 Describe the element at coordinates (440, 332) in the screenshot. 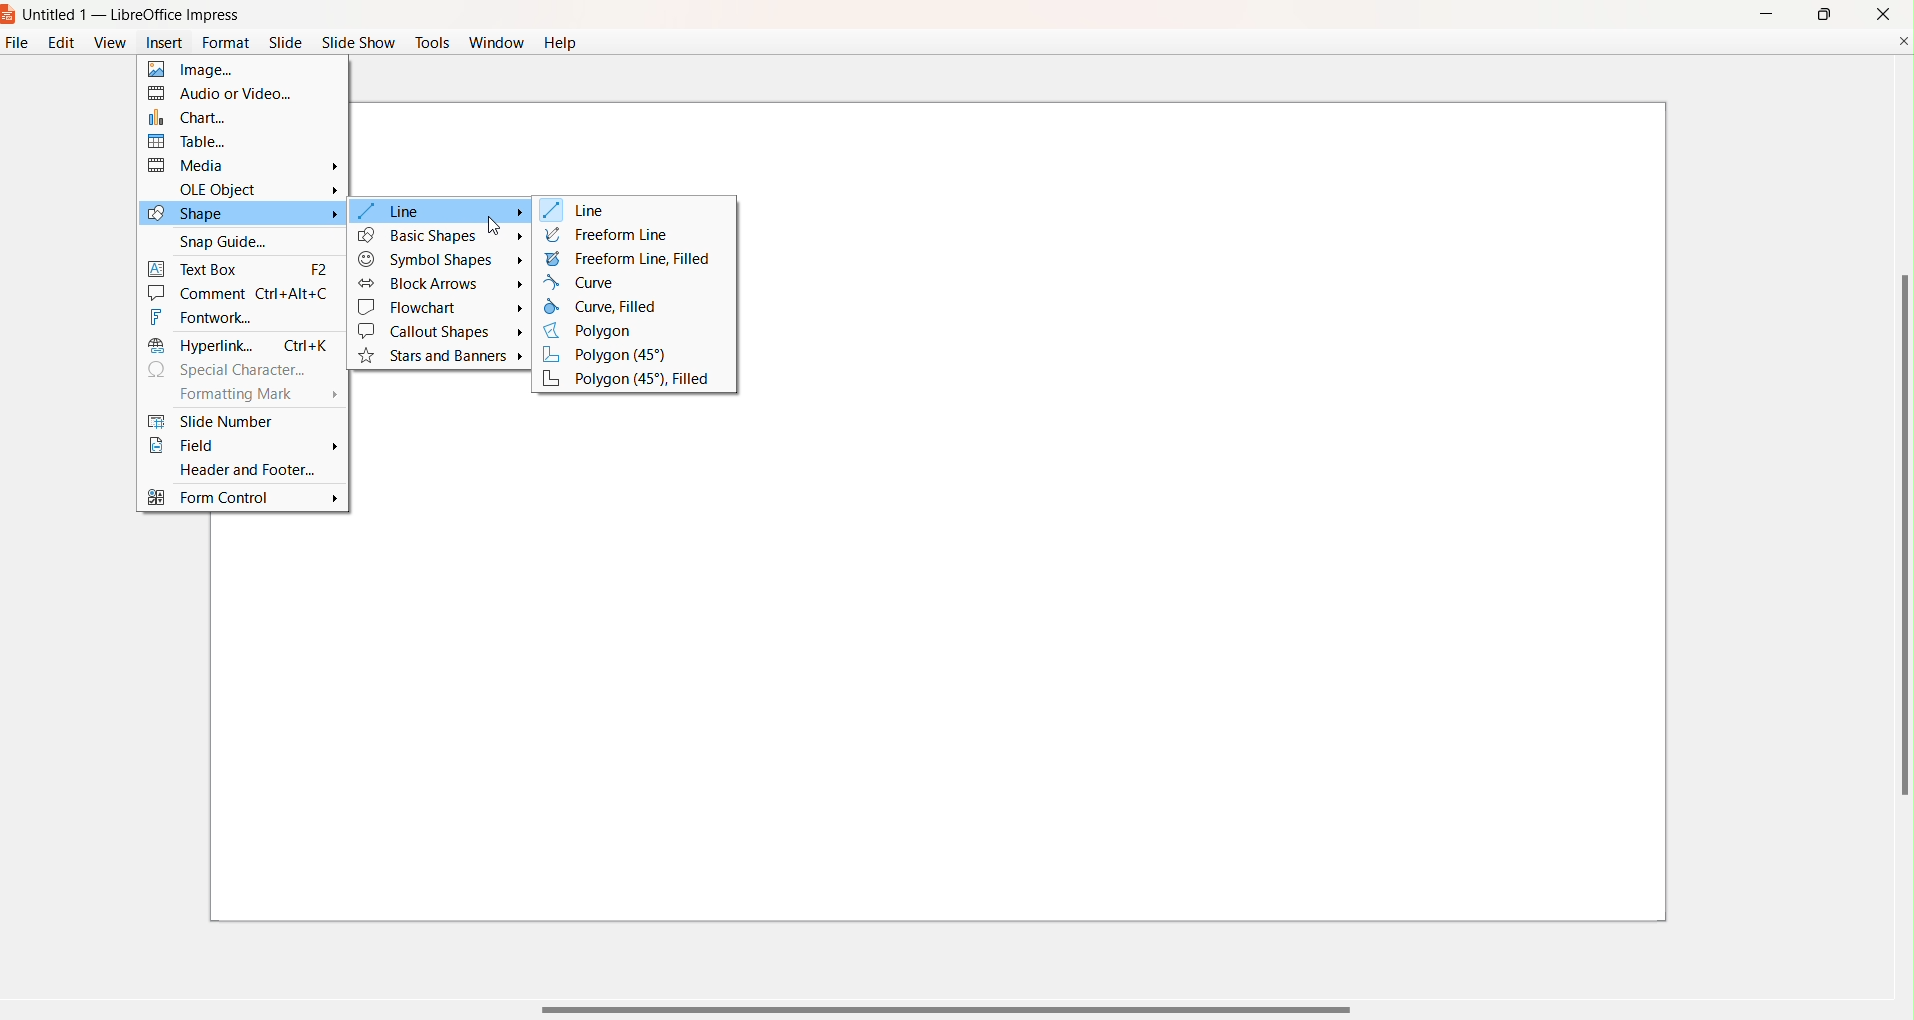

I see `Callout Shapes` at that location.